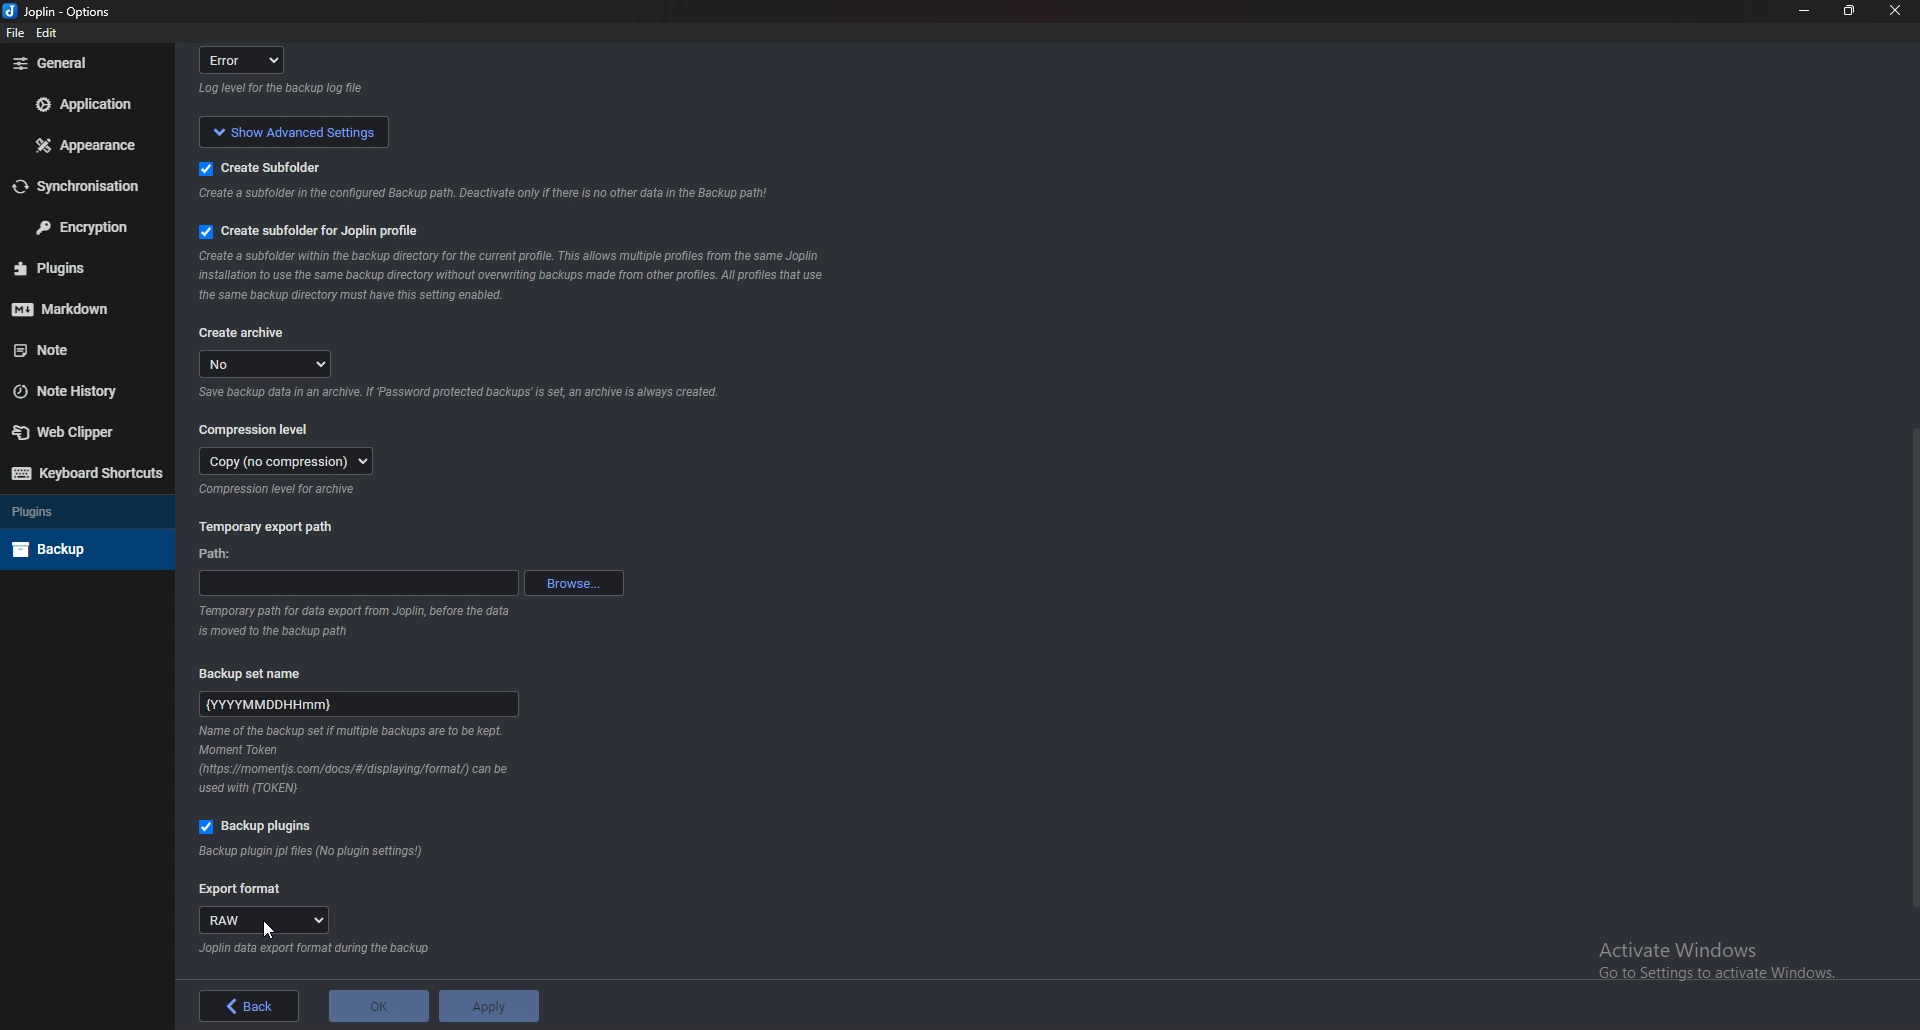  I want to click on Info, so click(312, 949).